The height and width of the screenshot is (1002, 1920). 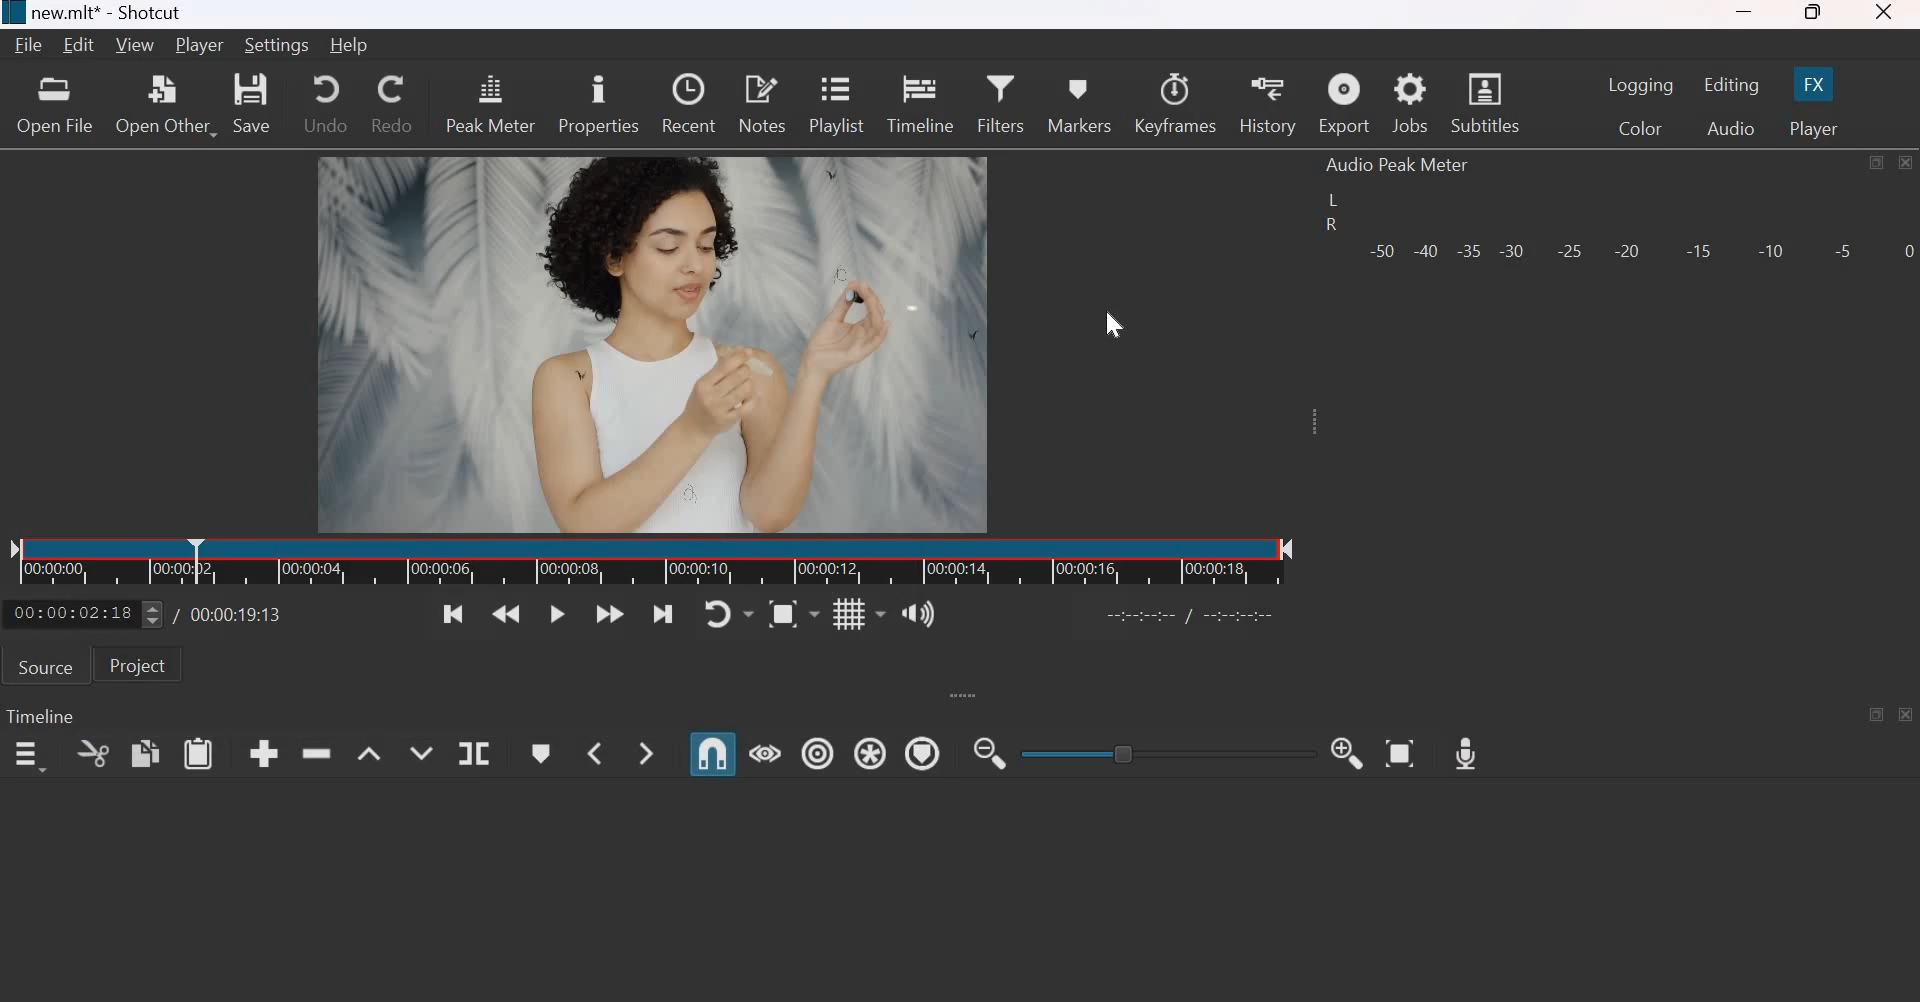 I want to click on Recent, so click(x=689, y=103).